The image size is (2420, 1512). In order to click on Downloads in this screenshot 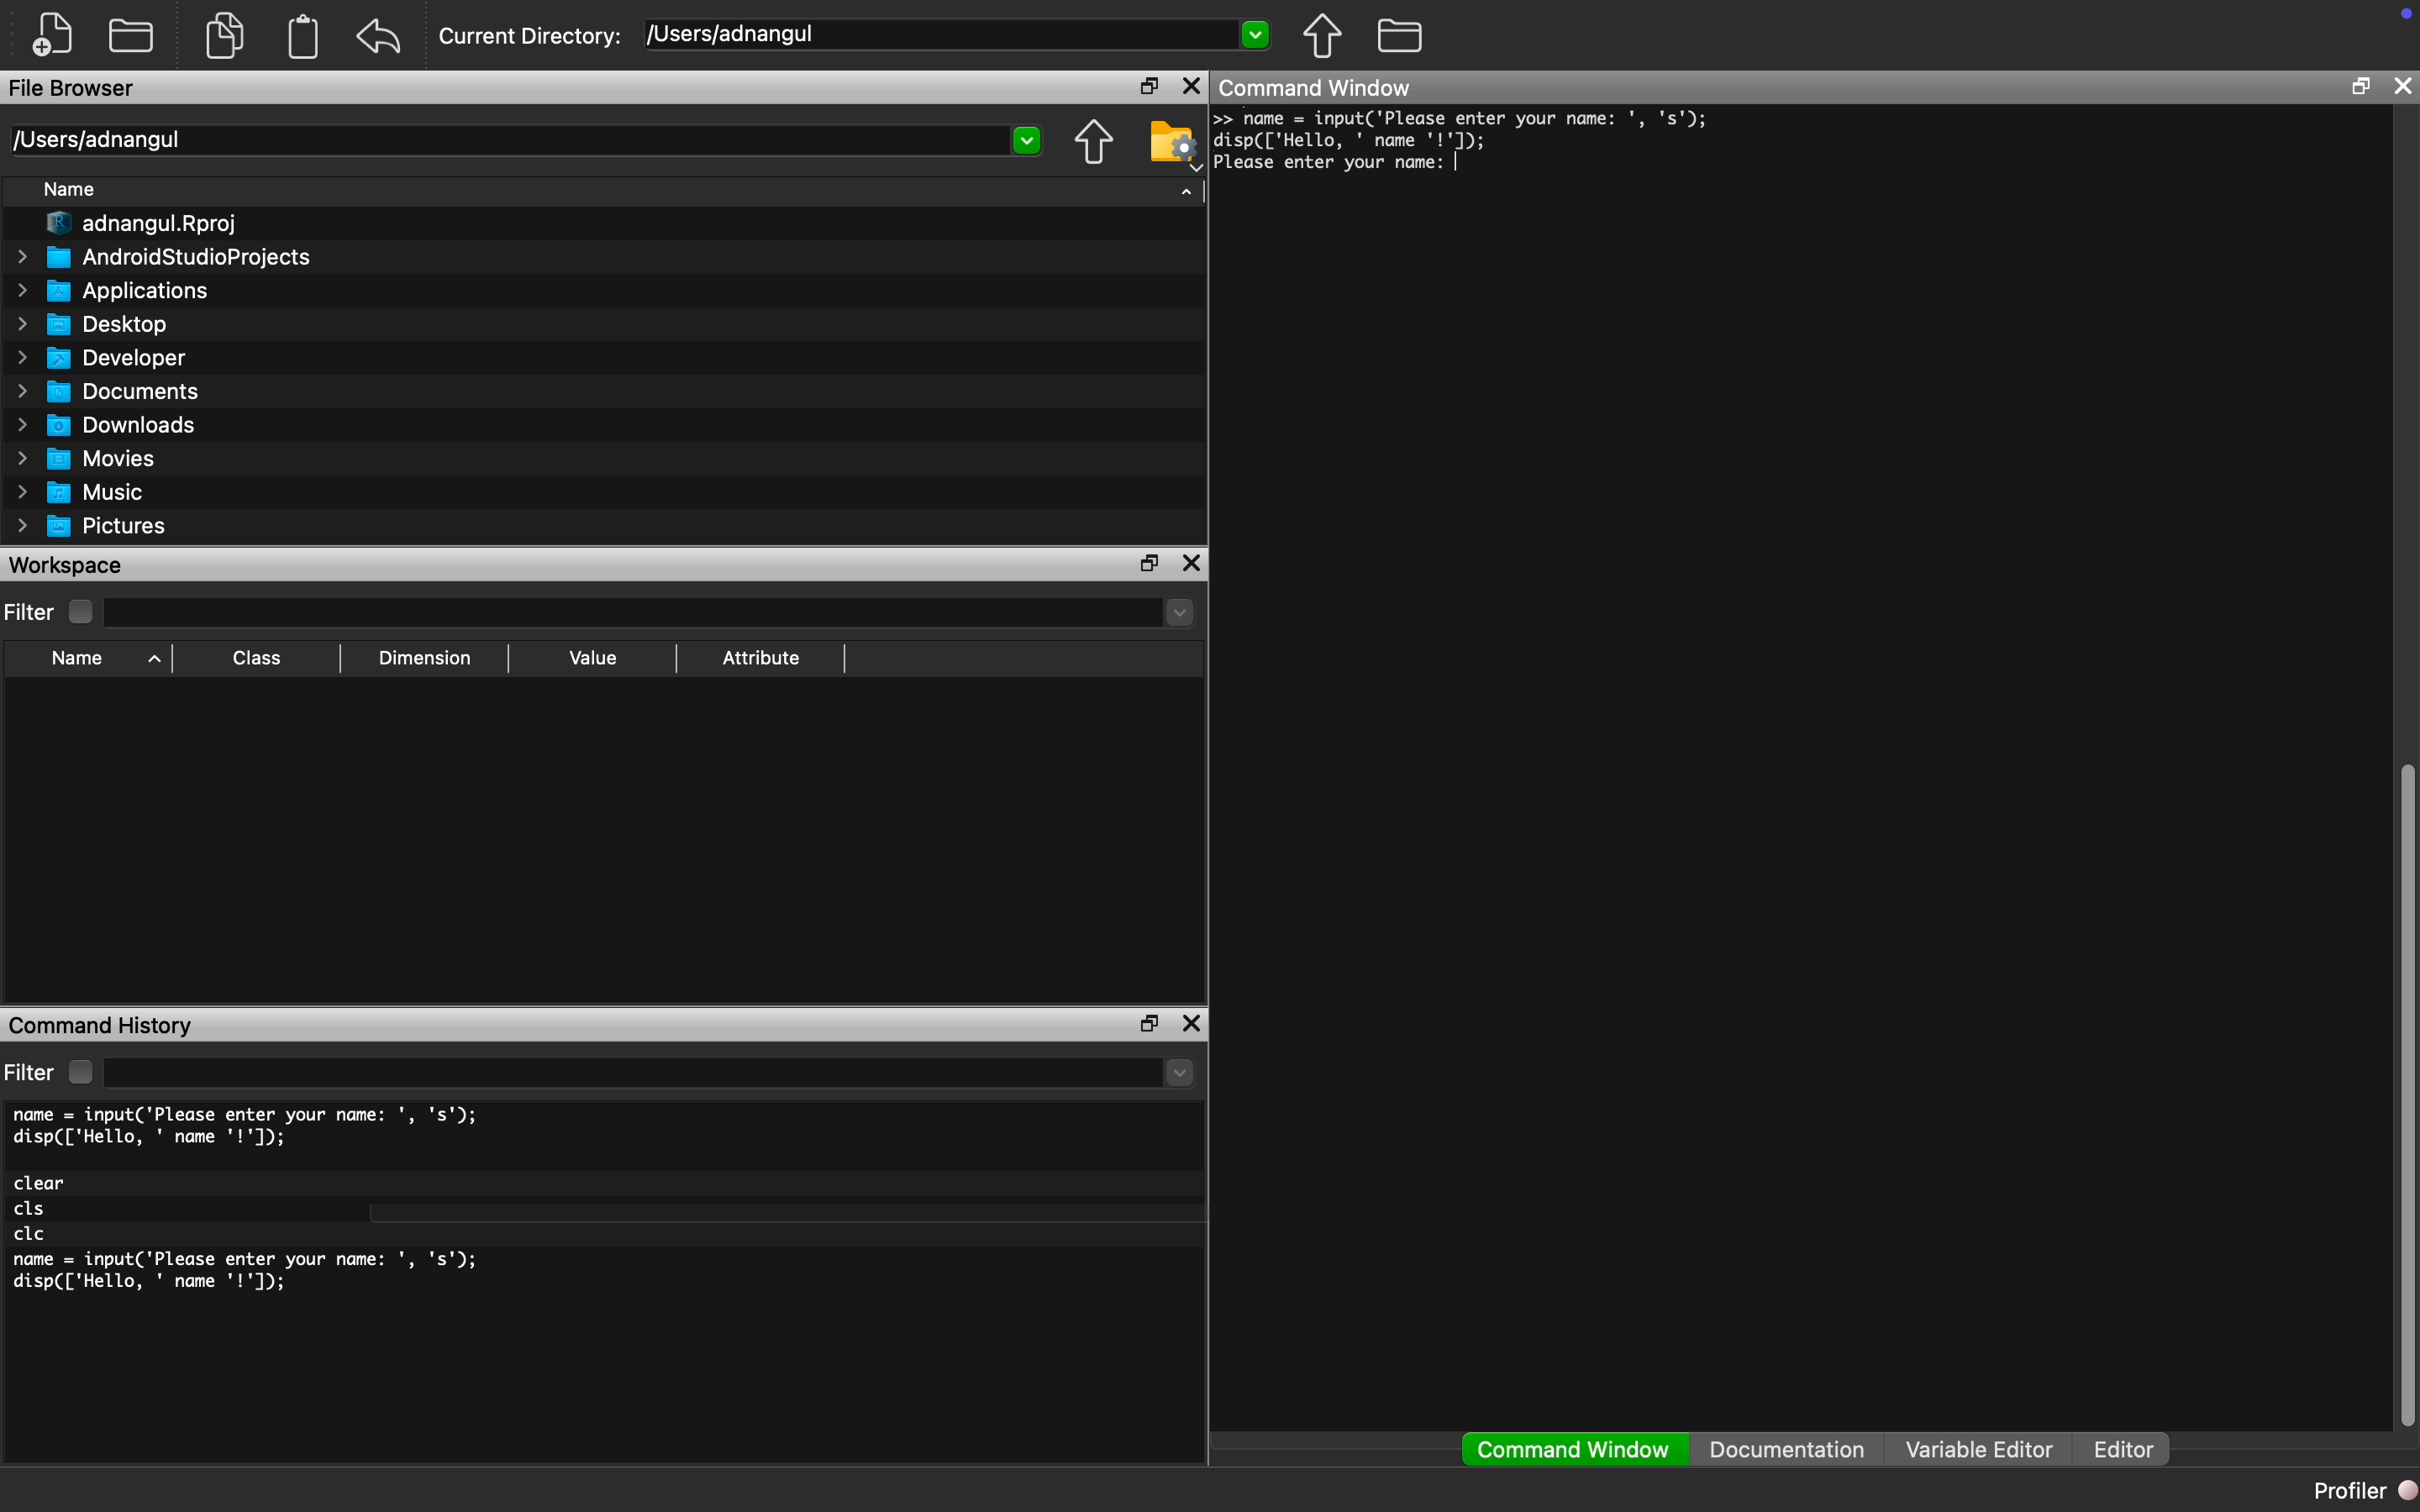, I will do `click(109, 424)`.